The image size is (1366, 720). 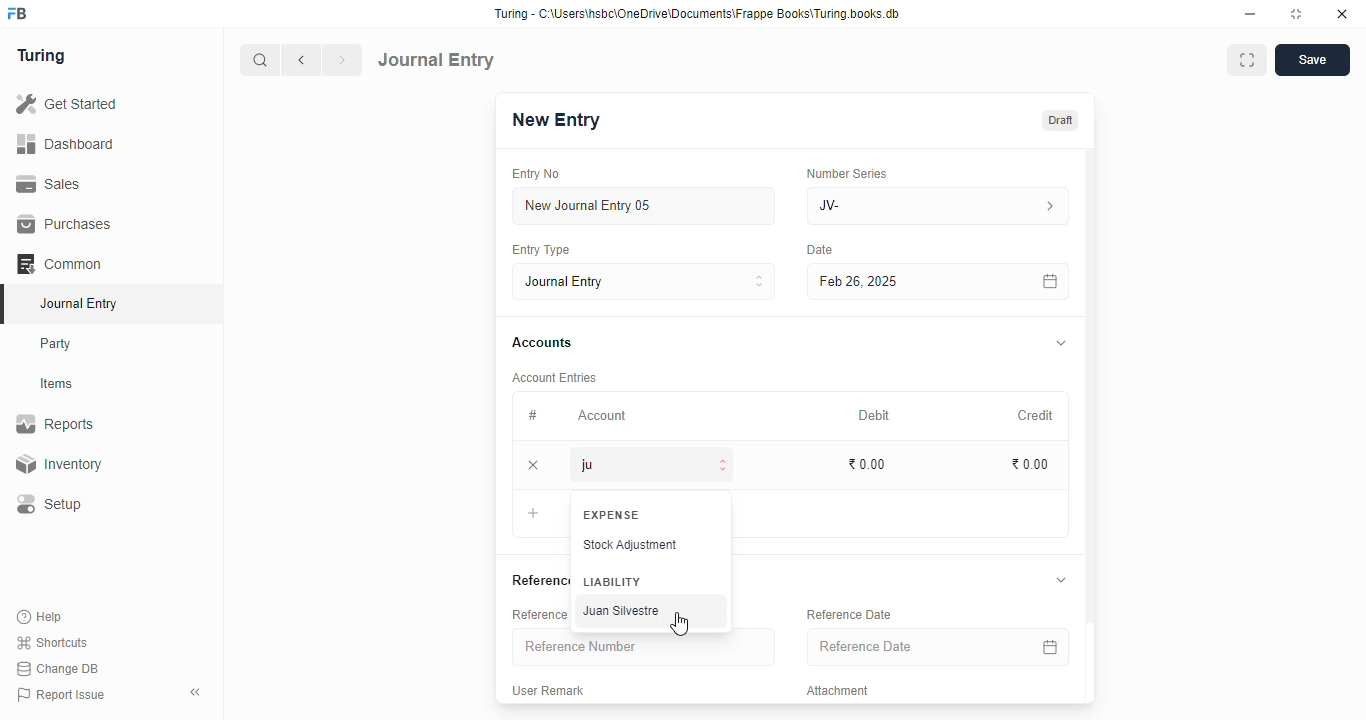 What do you see at coordinates (602, 415) in the screenshot?
I see `account` at bounding box center [602, 415].